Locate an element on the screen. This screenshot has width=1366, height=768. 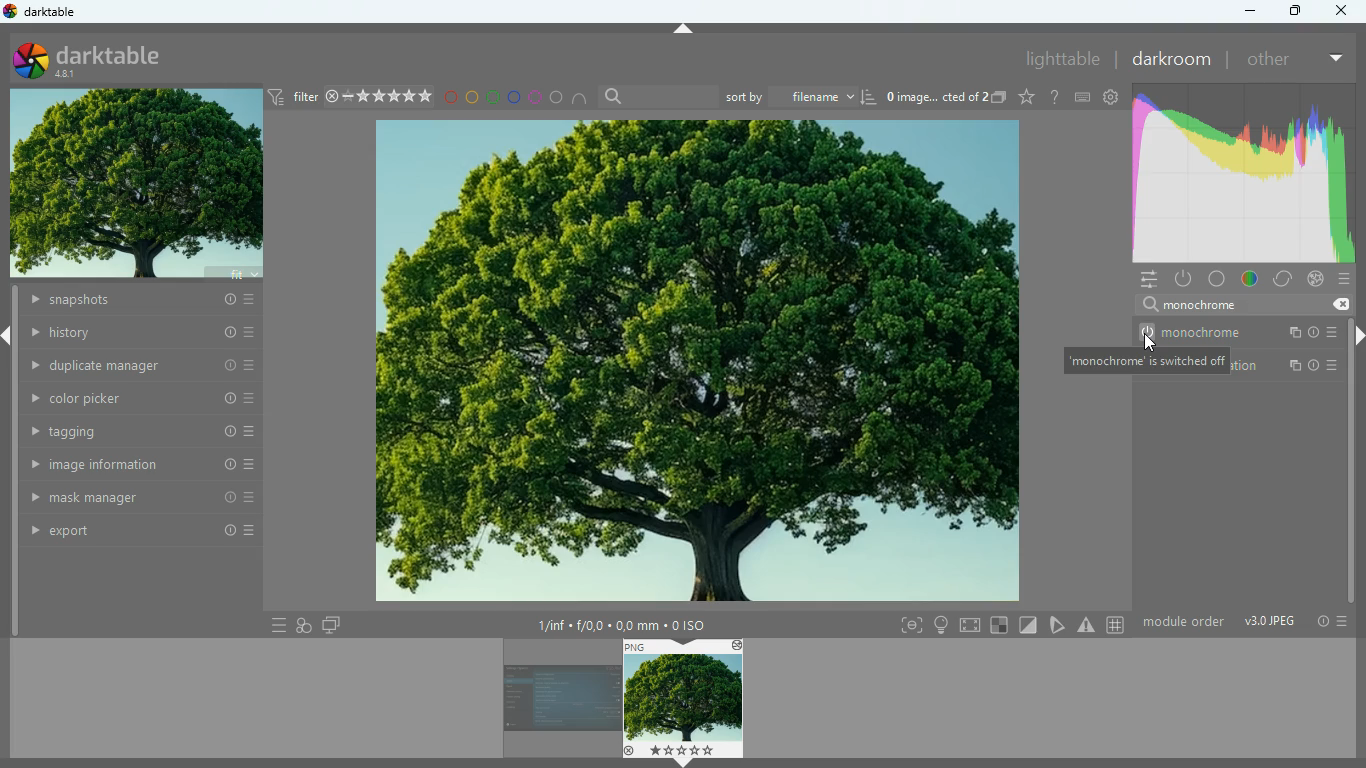
image type is located at coordinates (1270, 623).